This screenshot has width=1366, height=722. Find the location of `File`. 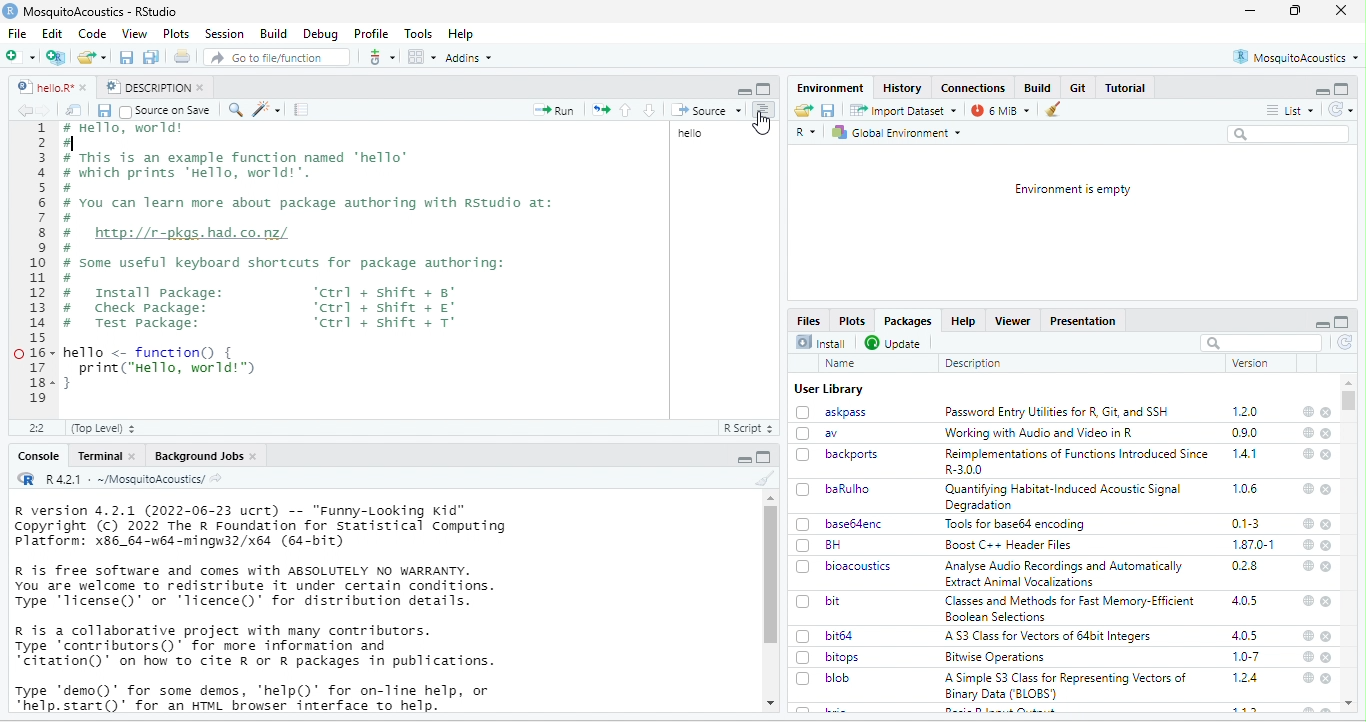

File is located at coordinates (21, 33).